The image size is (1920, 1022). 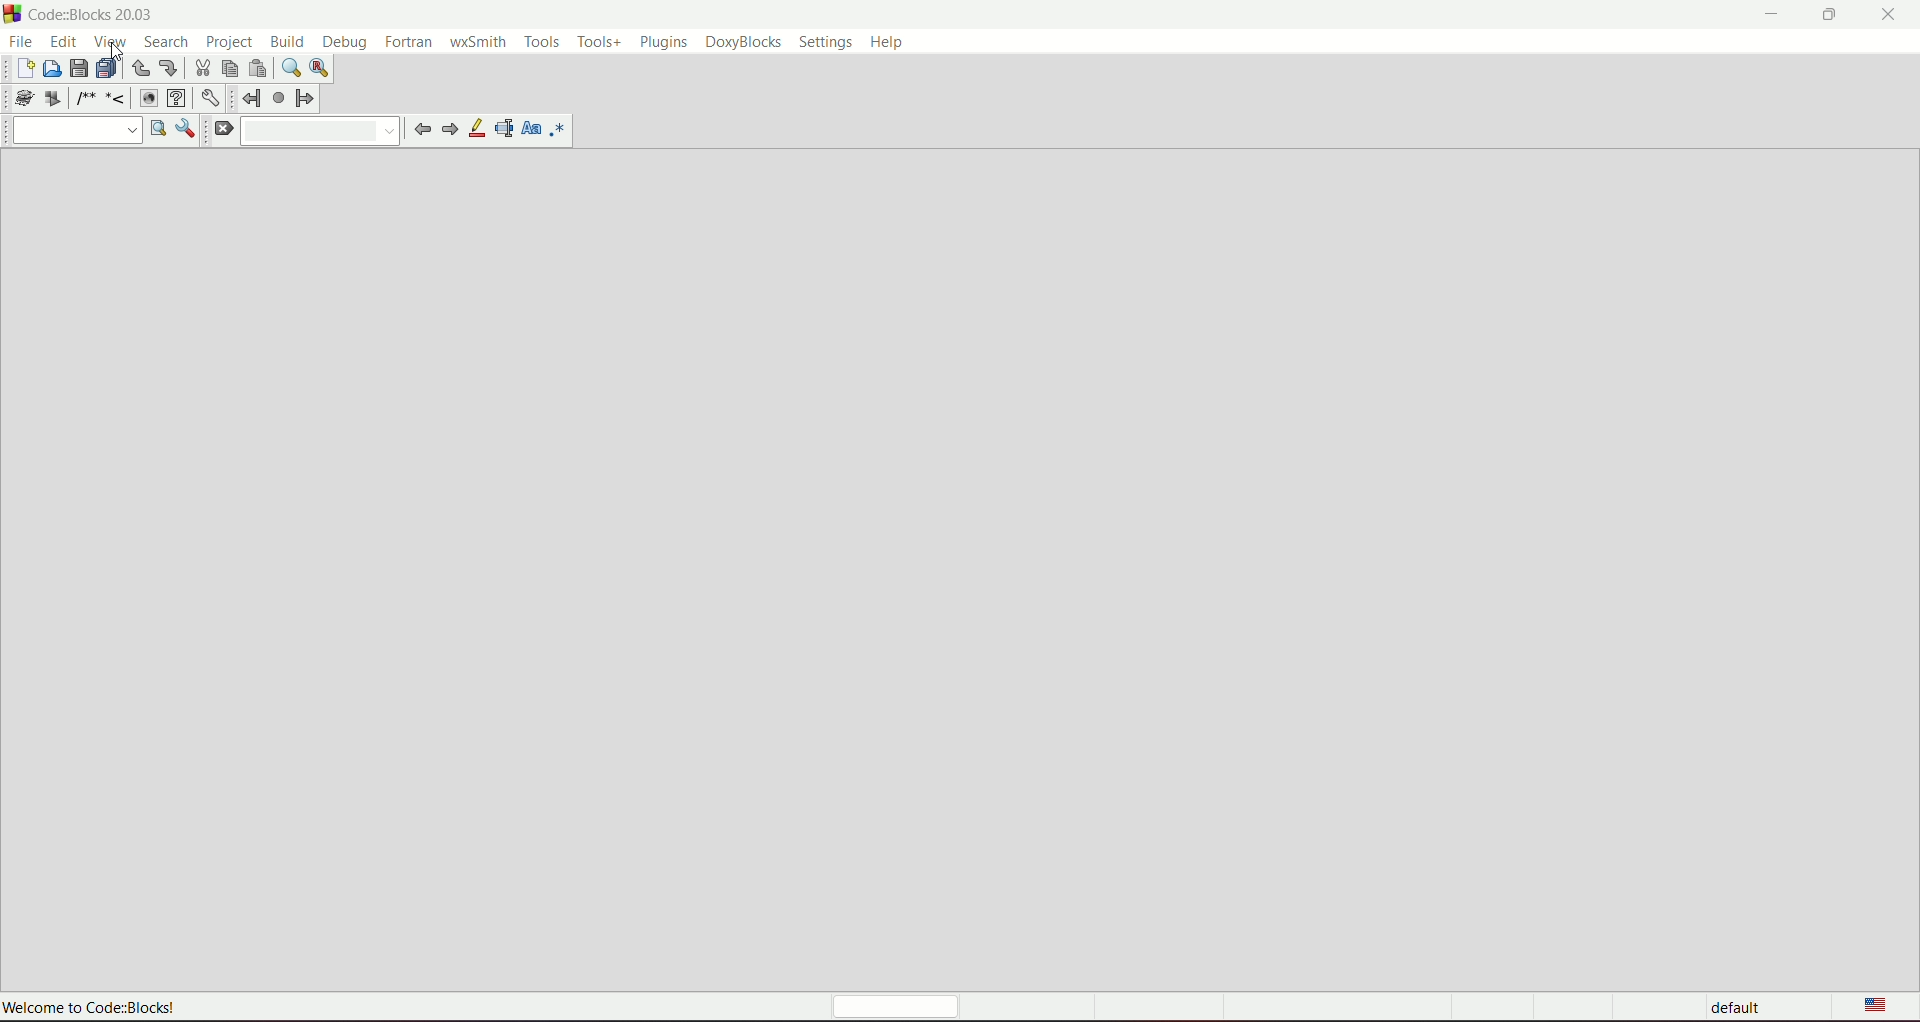 What do you see at coordinates (1889, 15) in the screenshot?
I see `close` at bounding box center [1889, 15].